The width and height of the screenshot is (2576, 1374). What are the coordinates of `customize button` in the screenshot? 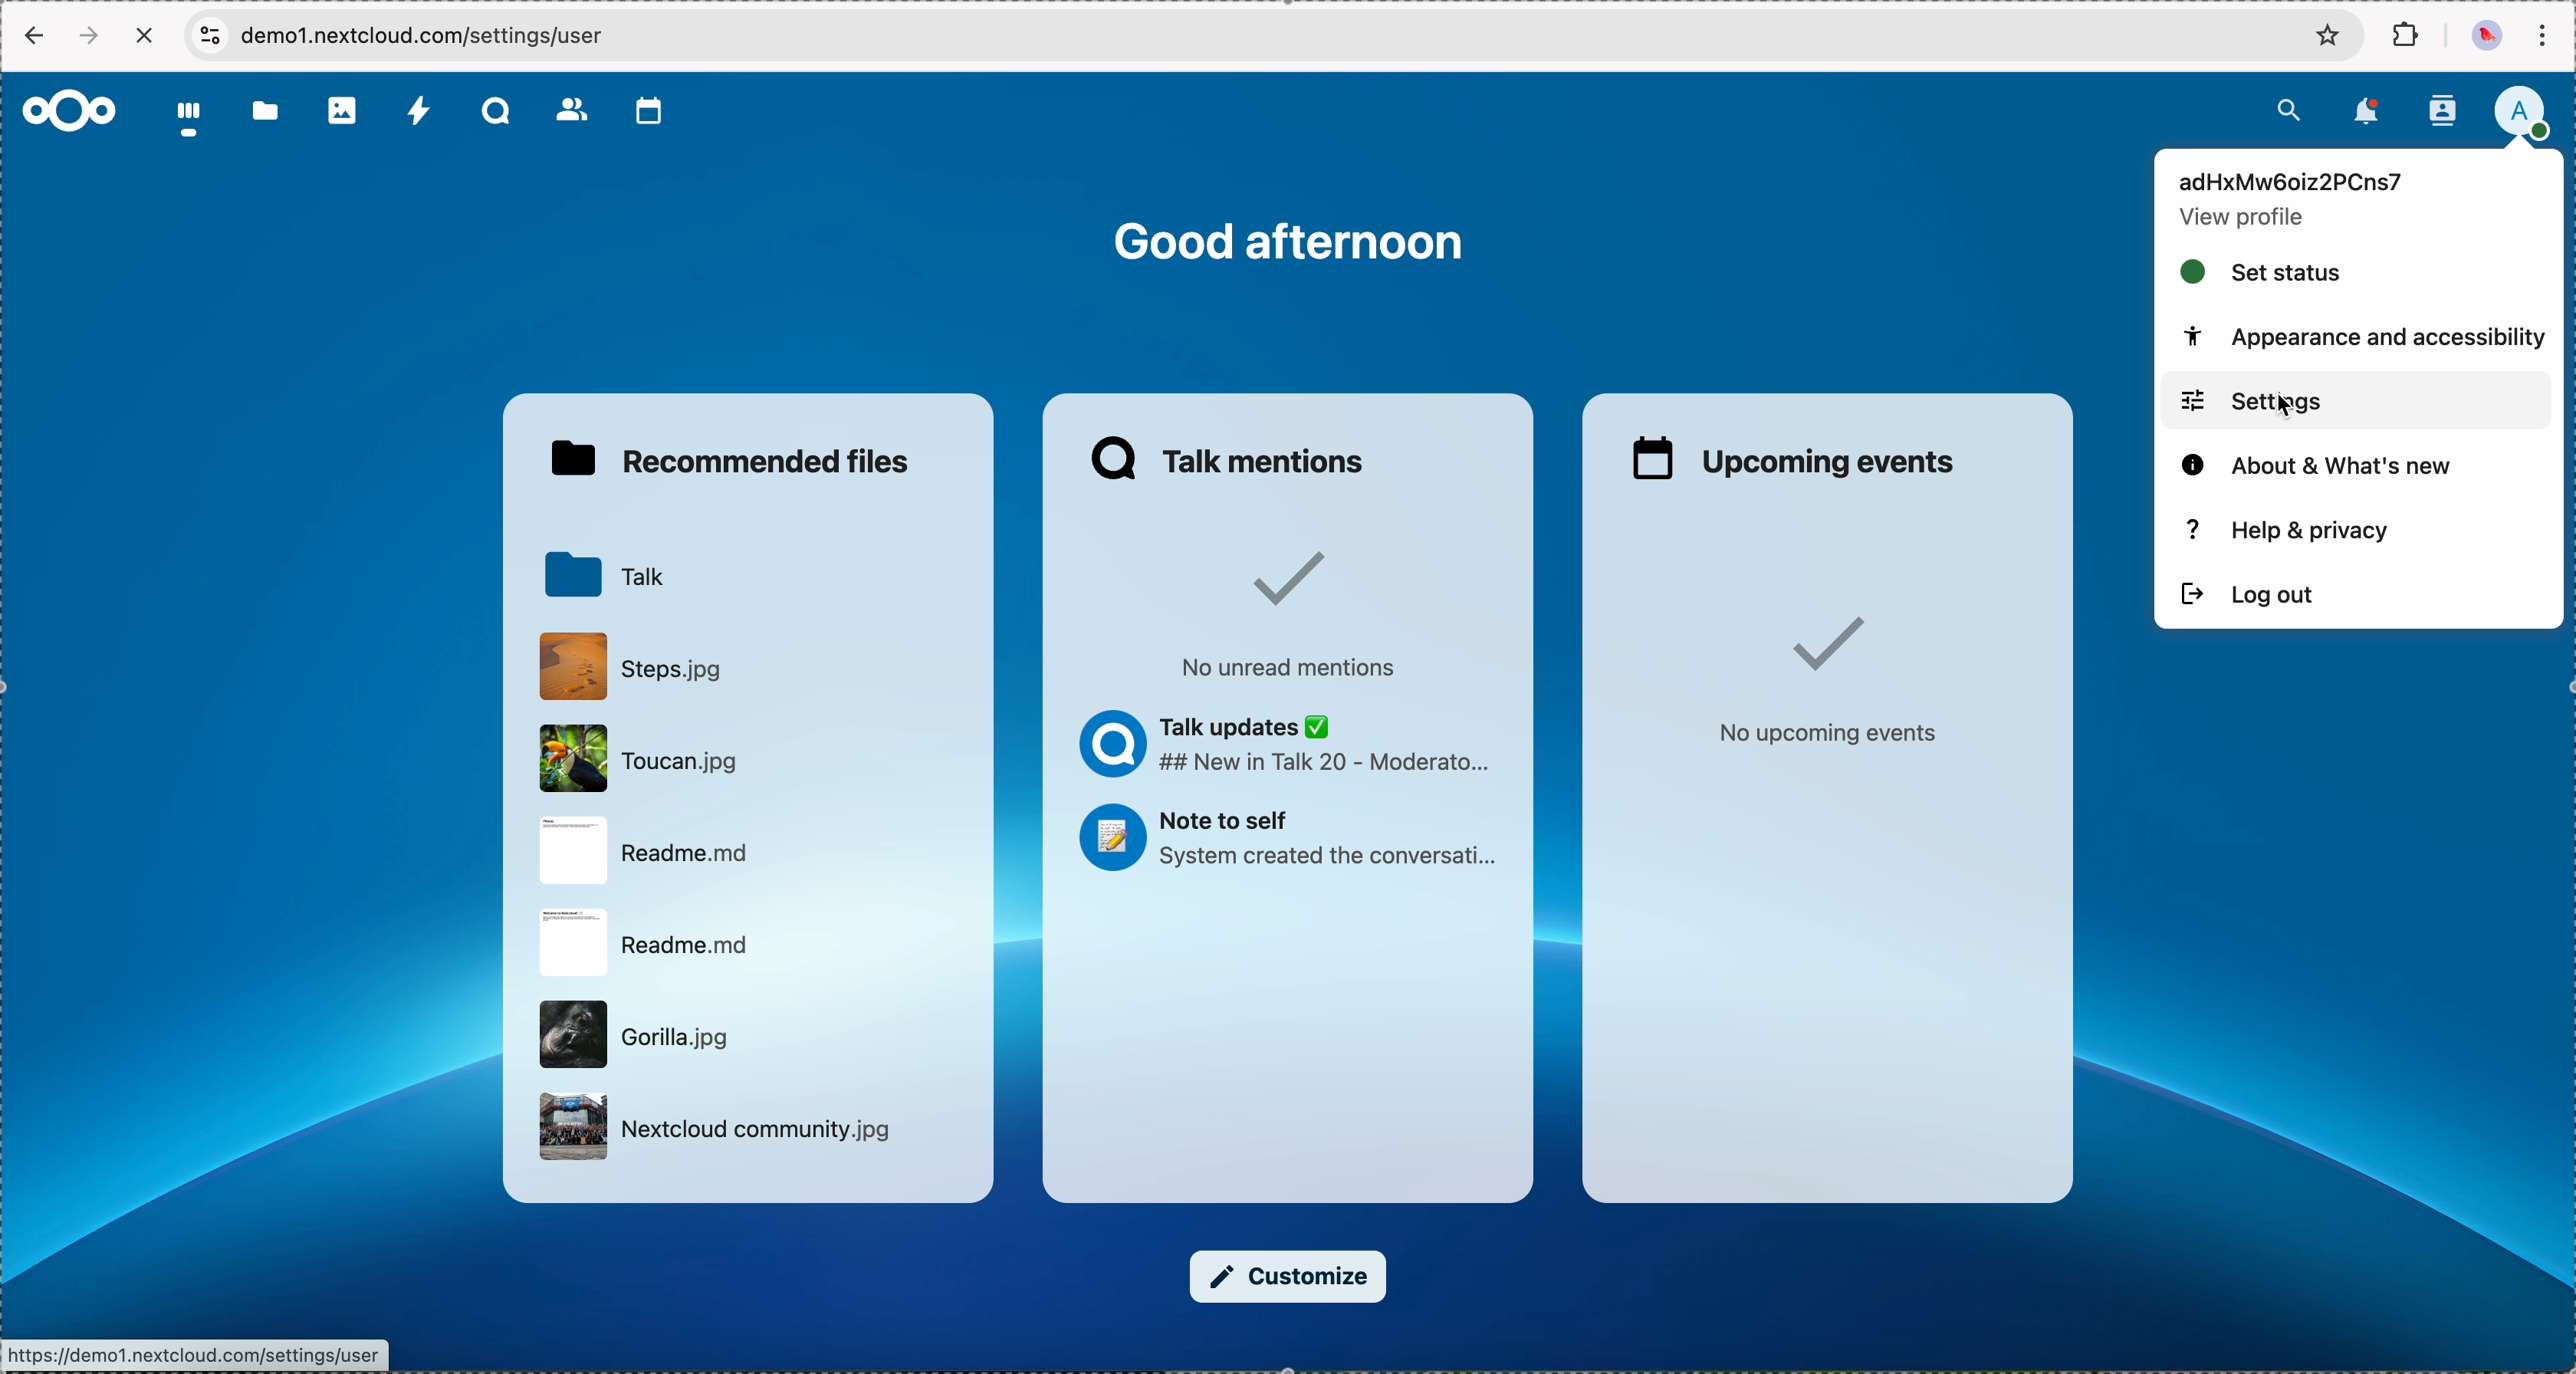 It's located at (1289, 1277).